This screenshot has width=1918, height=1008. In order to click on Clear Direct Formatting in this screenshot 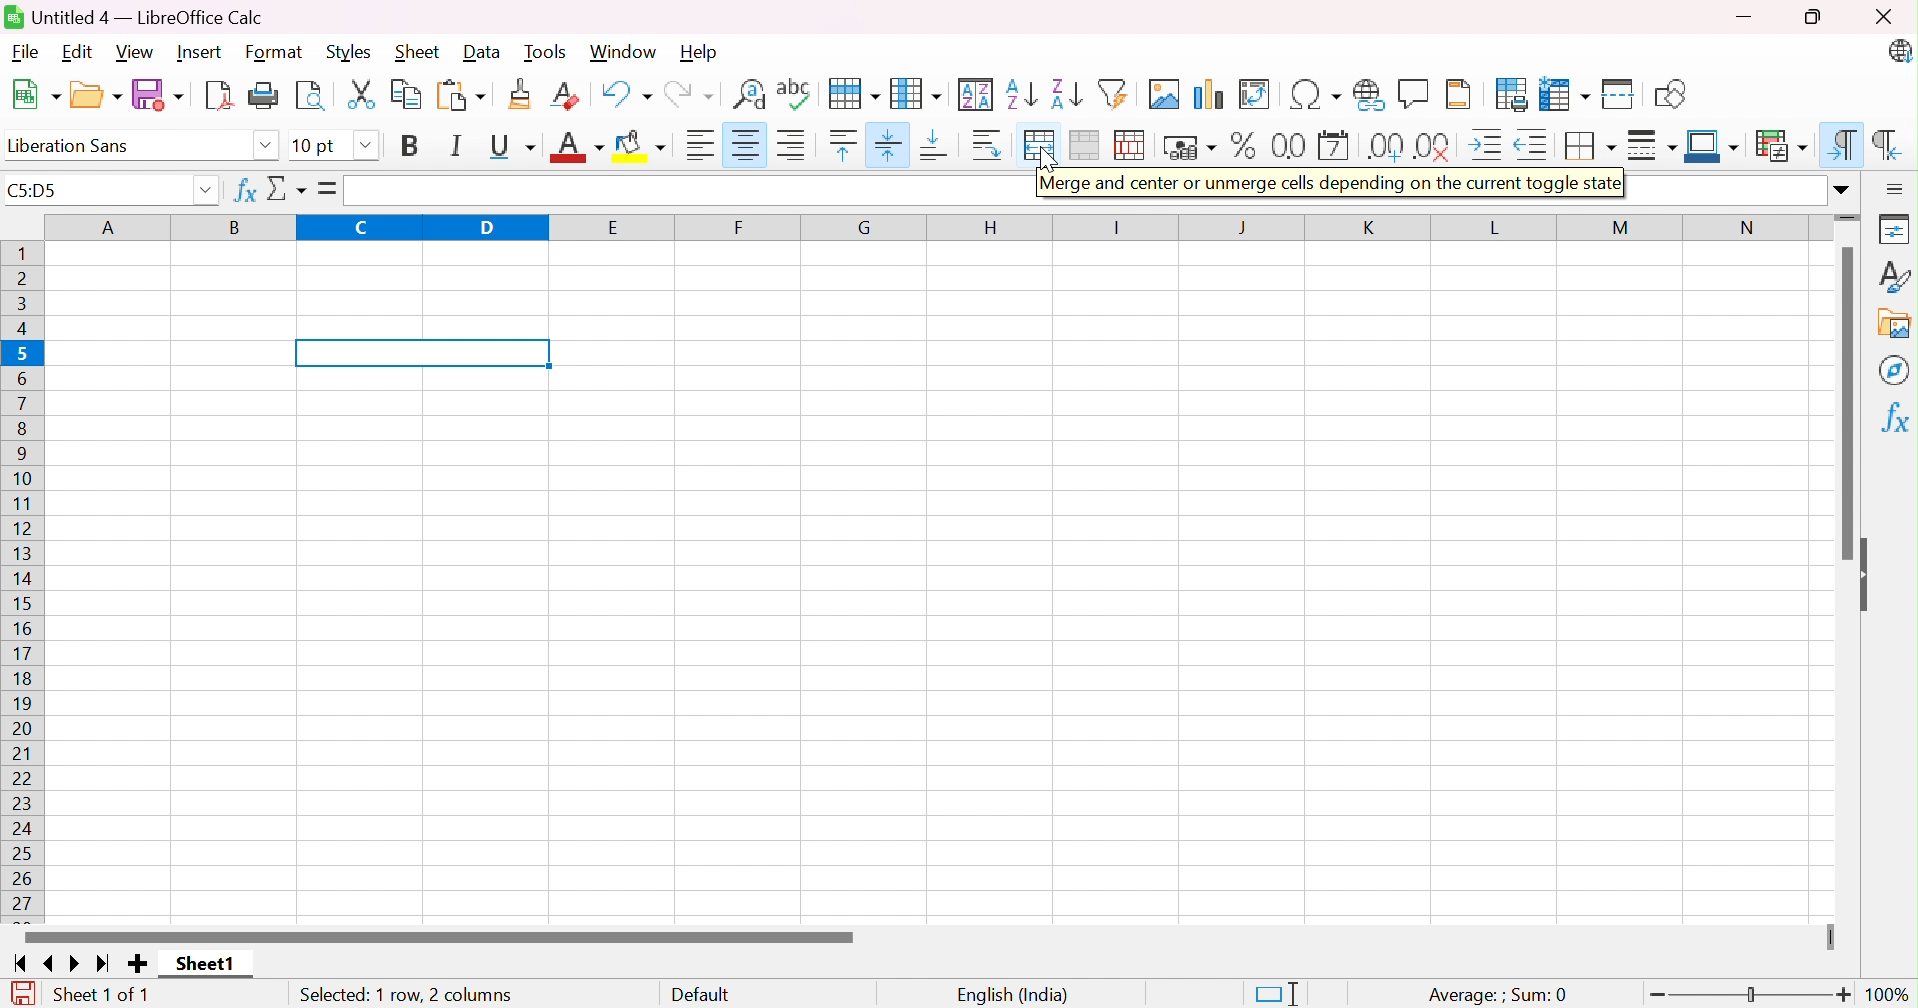, I will do `click(568, 94)`.